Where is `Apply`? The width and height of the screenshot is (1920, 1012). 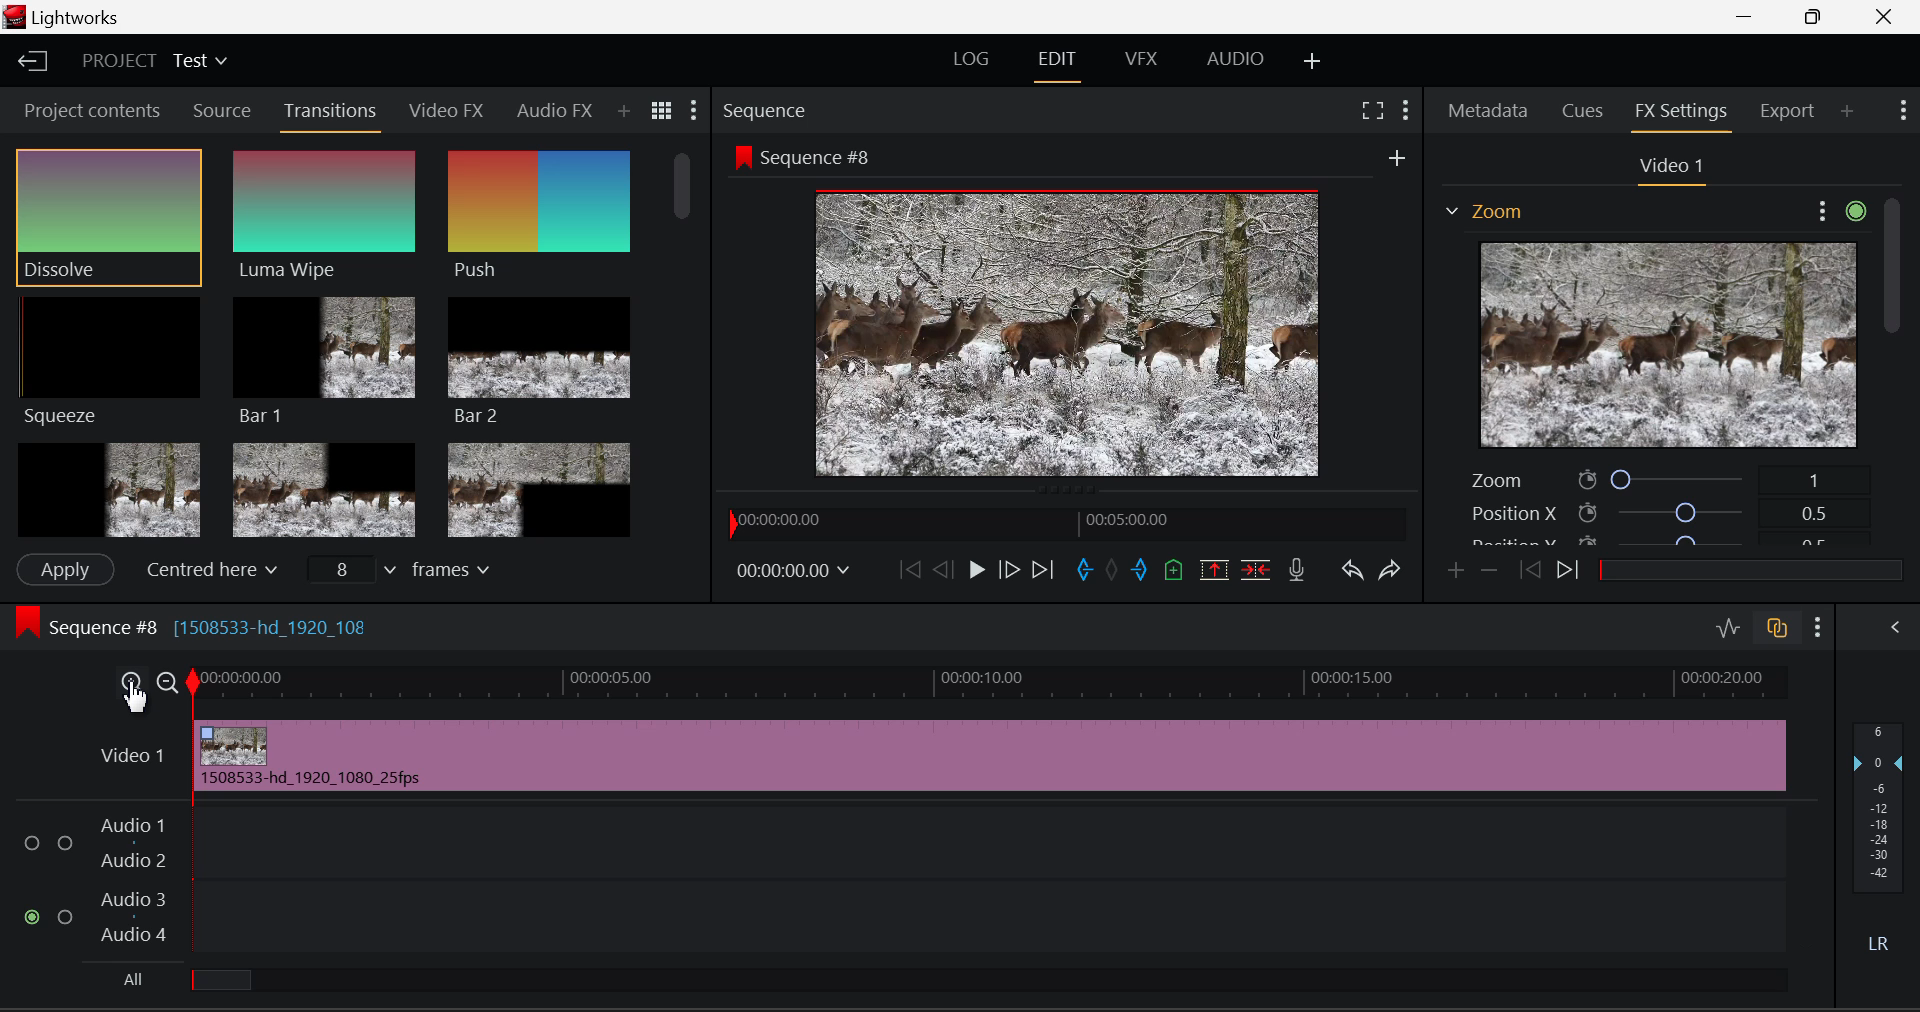
Apply is located at coordinates (61, 570).